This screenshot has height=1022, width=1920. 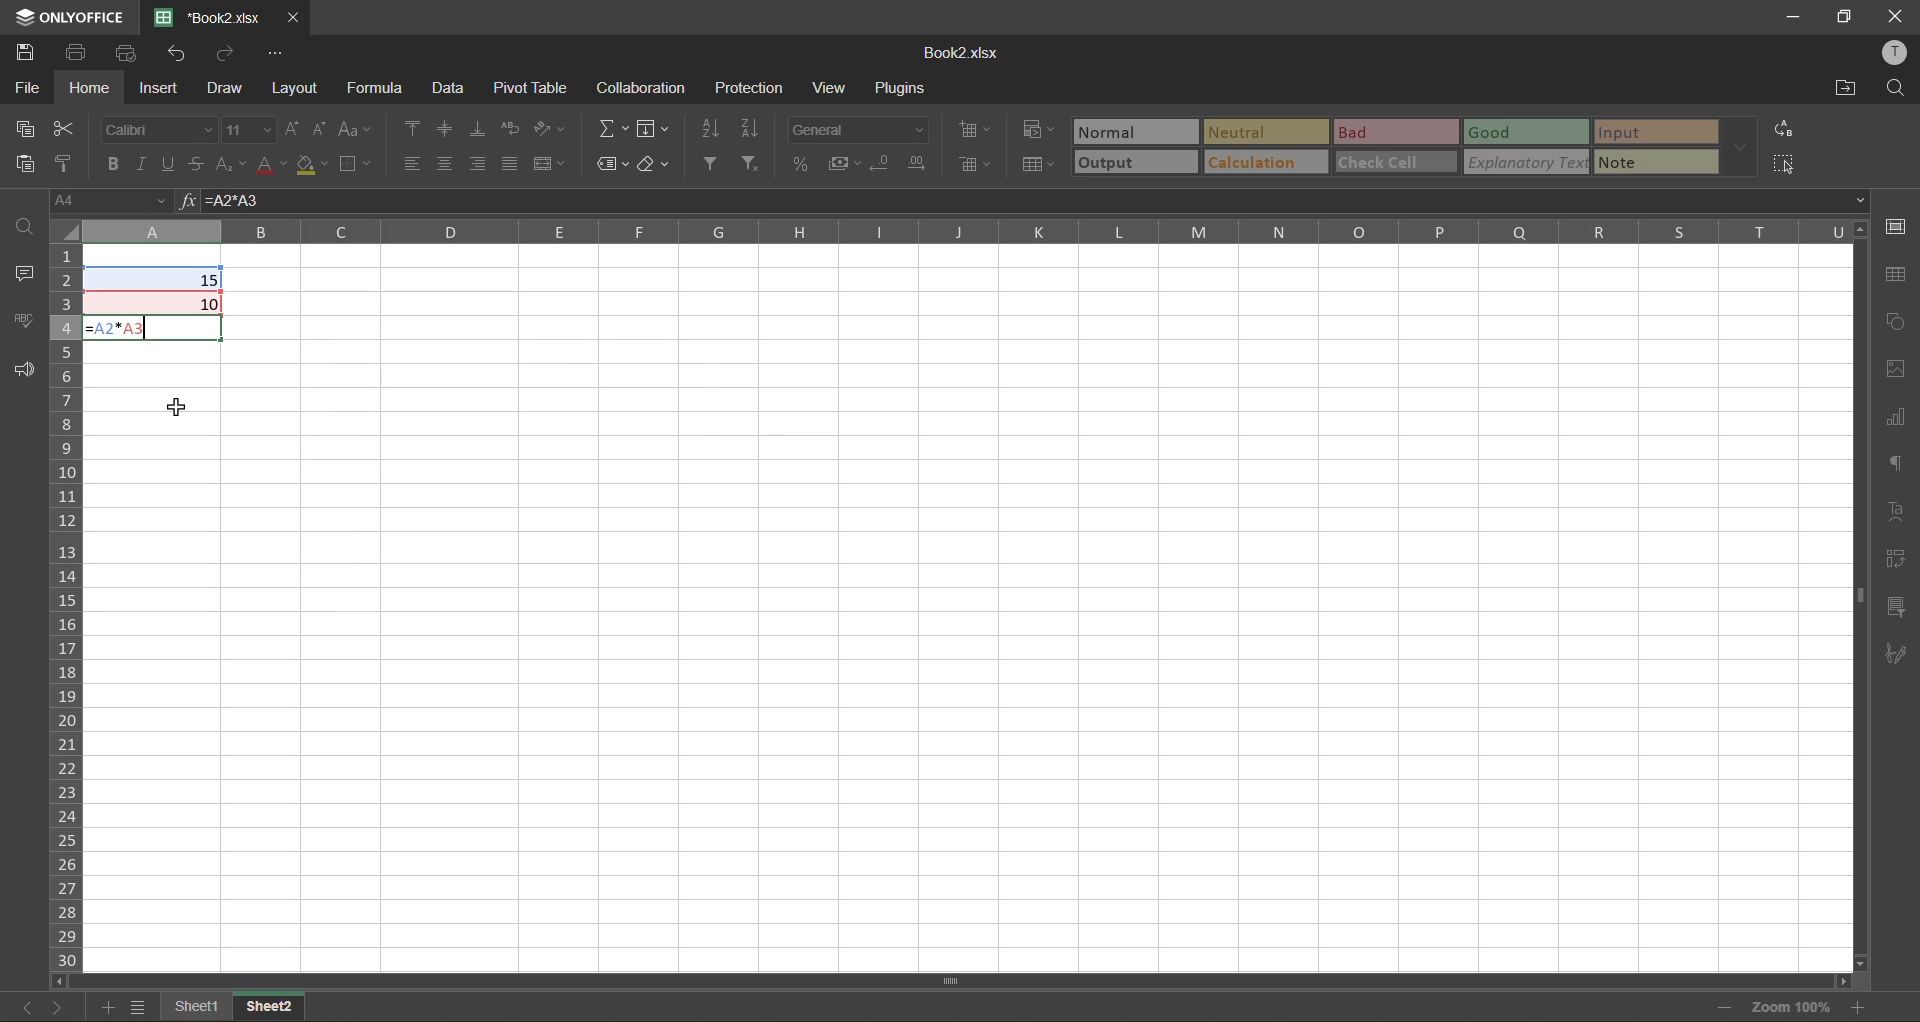 I want to click on cursor, so click(x=176, y=405).